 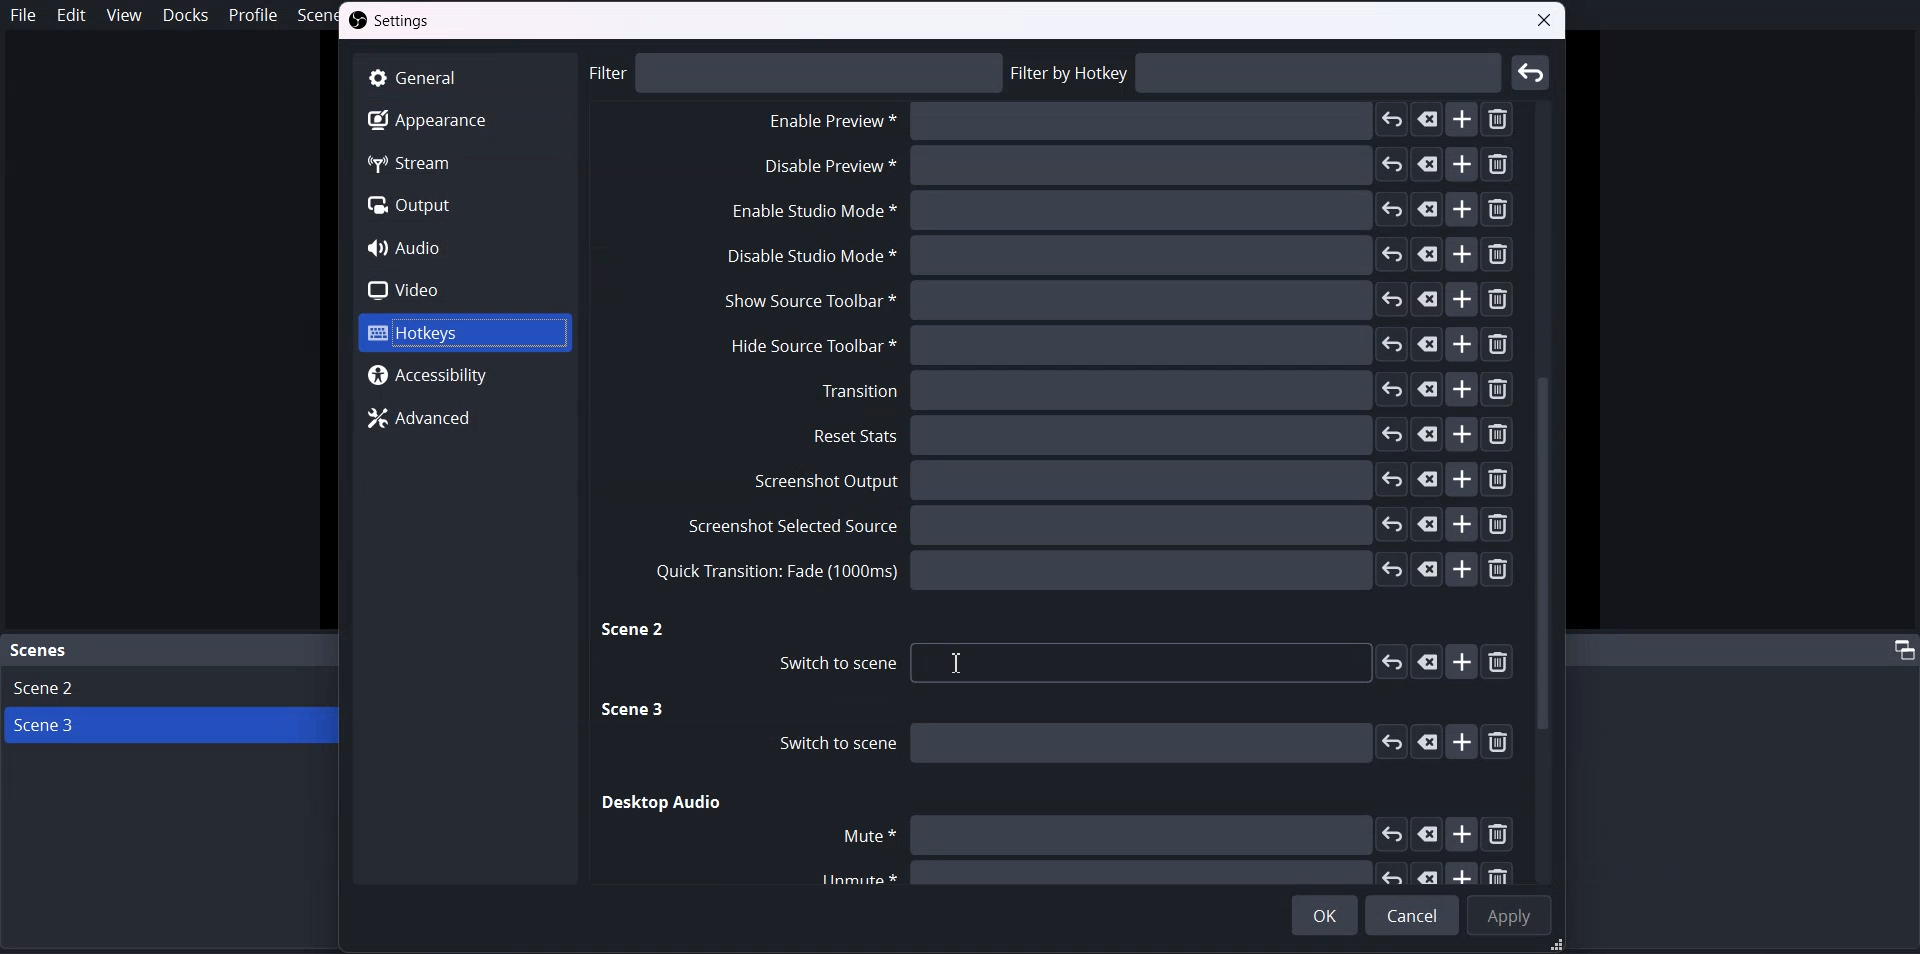 What do you see at coordinates (1546, 23) in the screenshot?
I see `close` at bounding box center [1546, 23].